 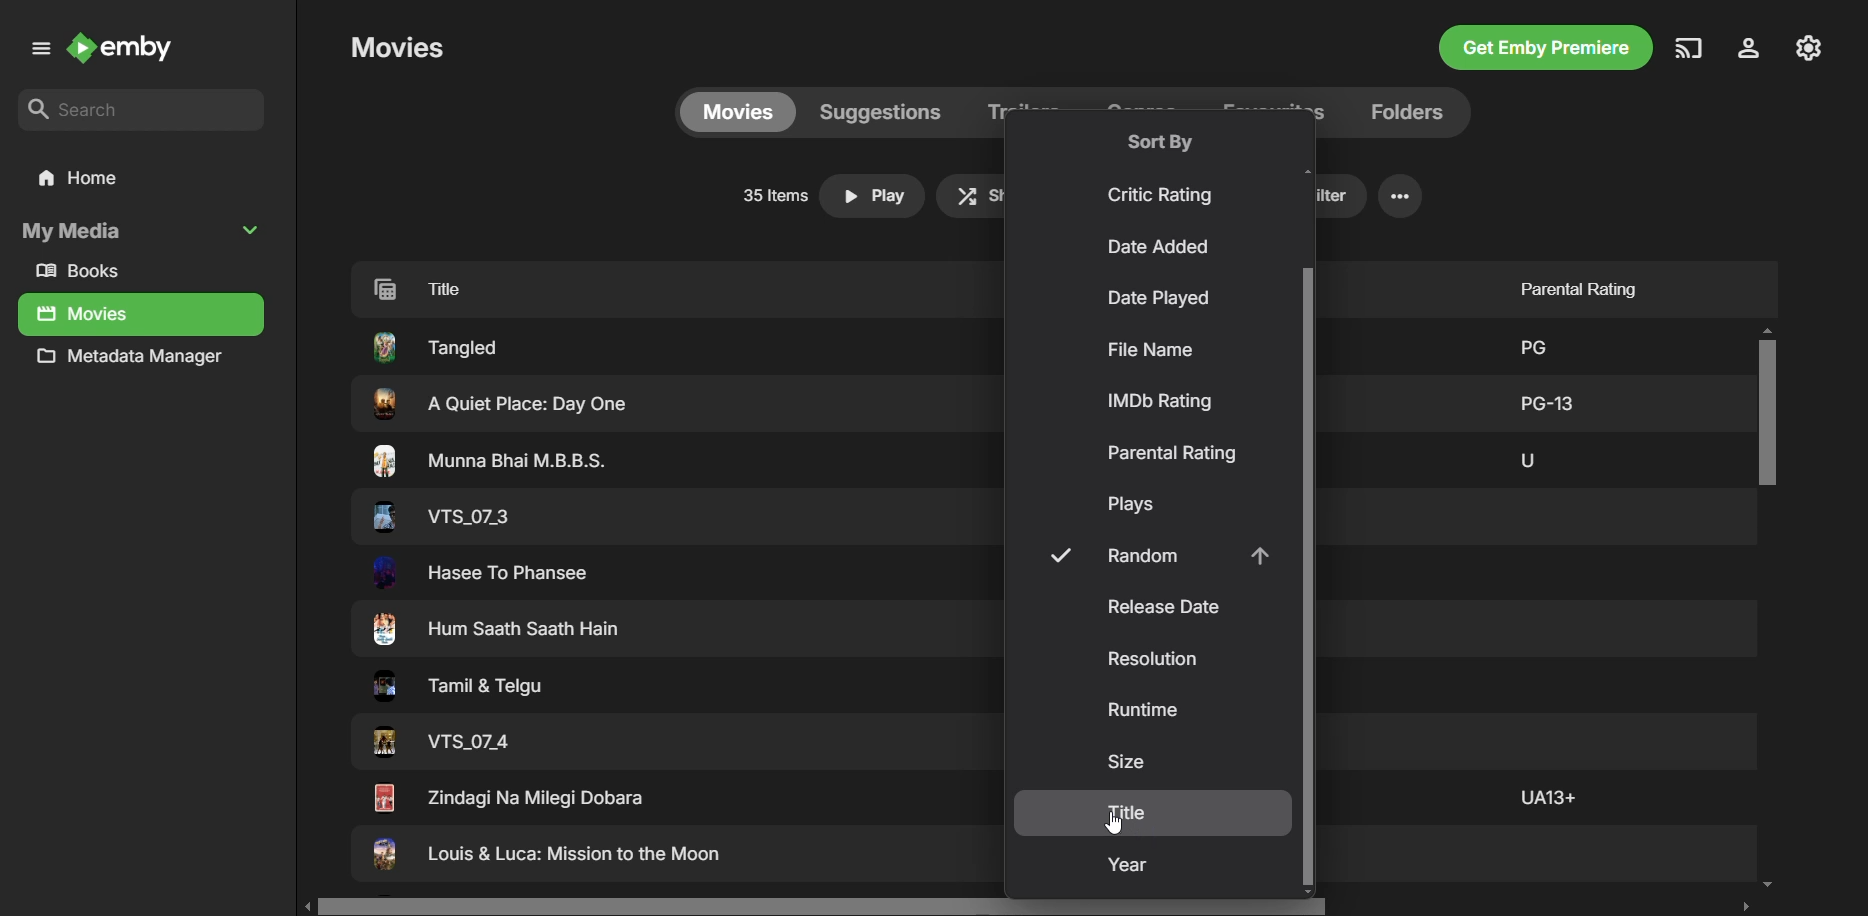 What do you see at coordinates (1548, 400) in the screenshot?
I see `` at bounding box center [1548, 400].